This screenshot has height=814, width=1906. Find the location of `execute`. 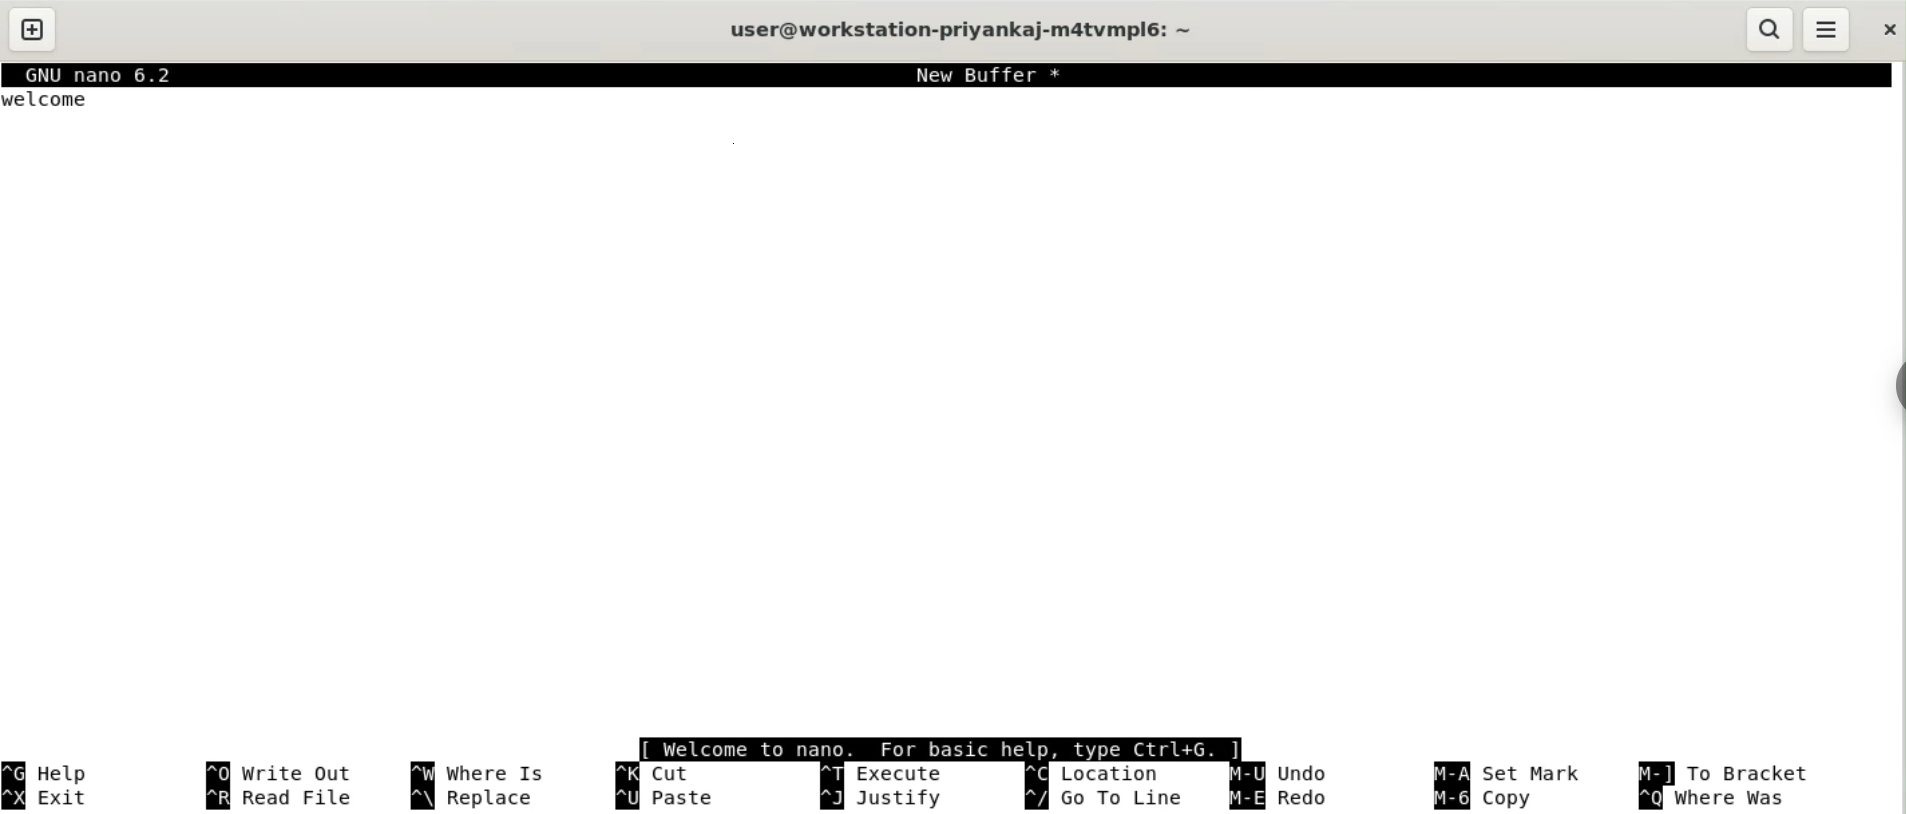

execute is located at coordinates (881, 773).